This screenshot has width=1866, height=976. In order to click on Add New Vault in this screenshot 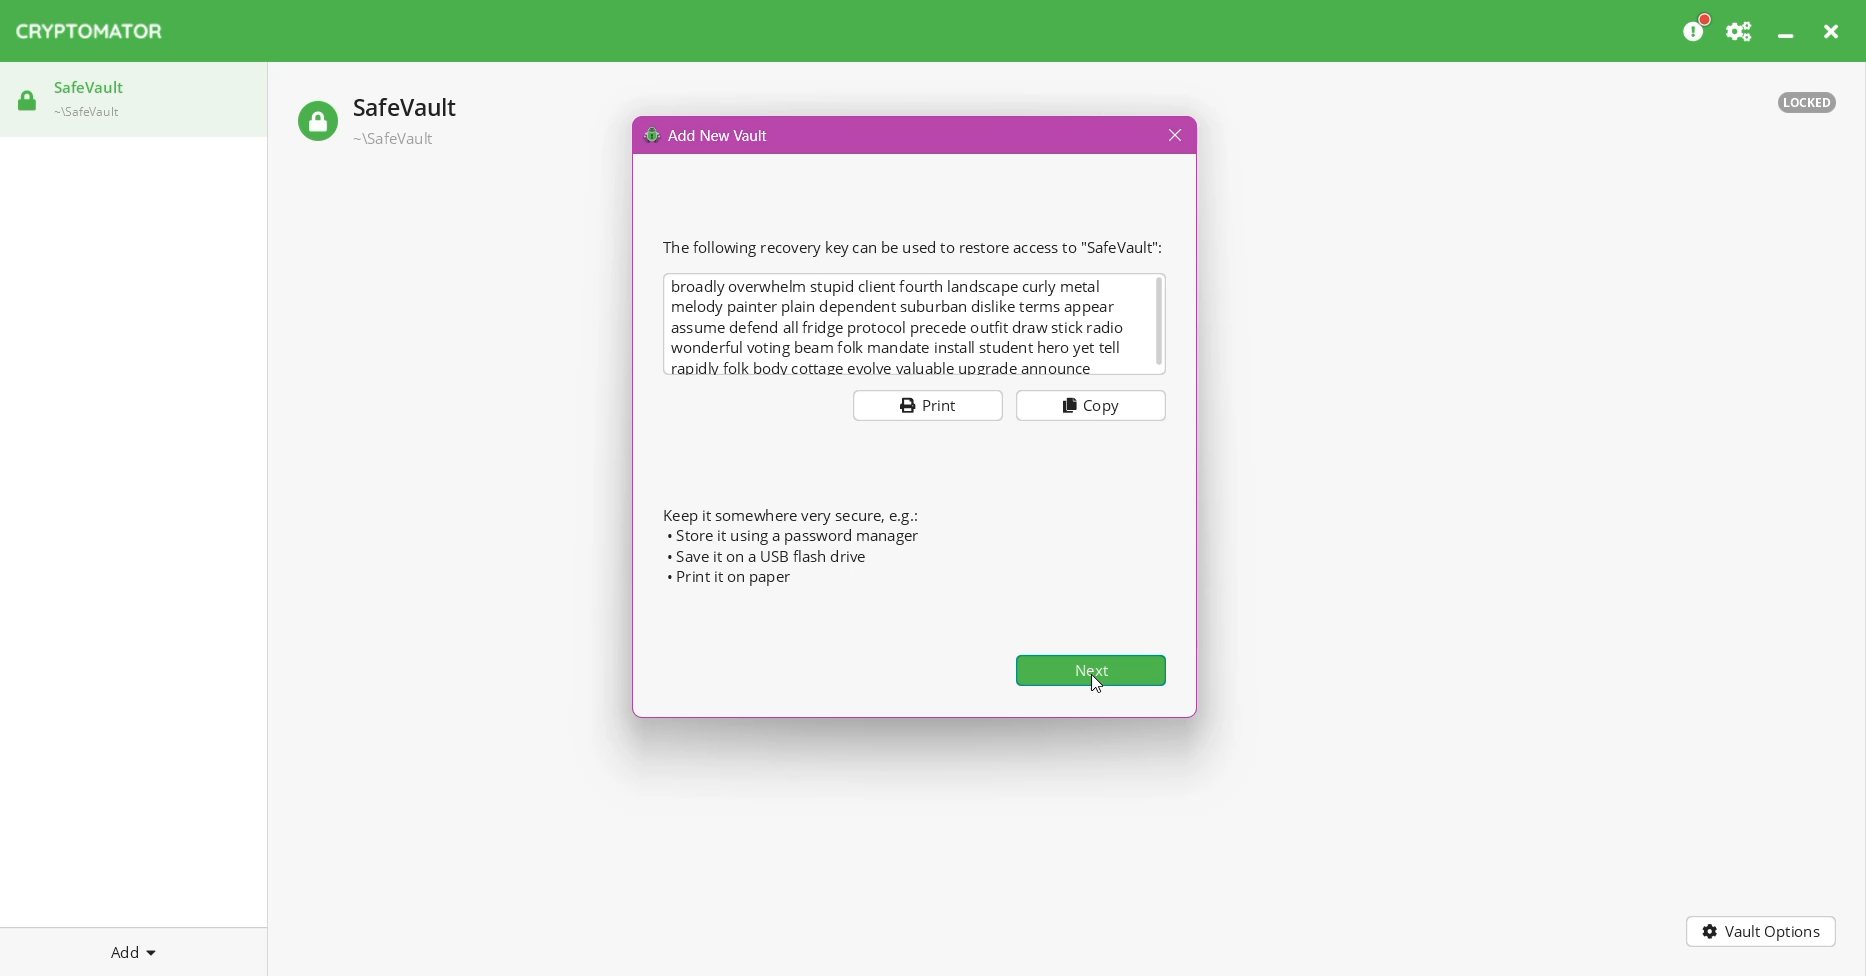, I will do `click(708, 134)`.